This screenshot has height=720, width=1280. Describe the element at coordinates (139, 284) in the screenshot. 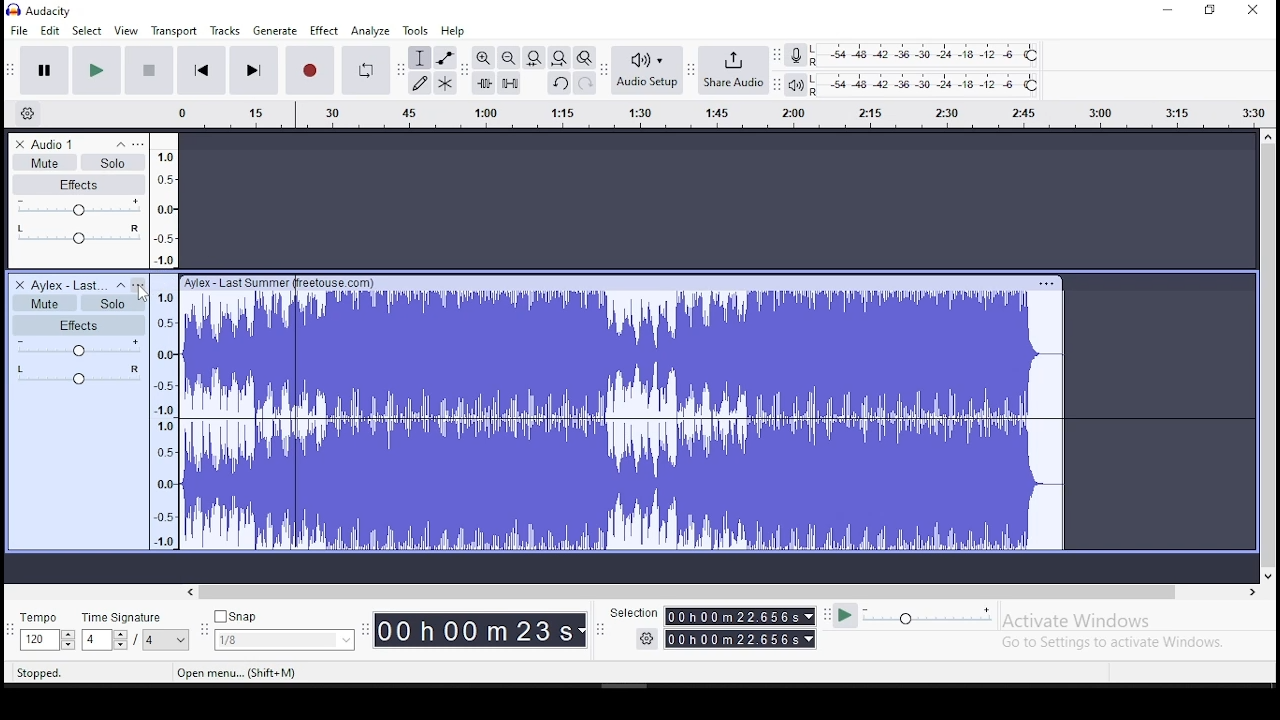

I see `open menu` at that location.